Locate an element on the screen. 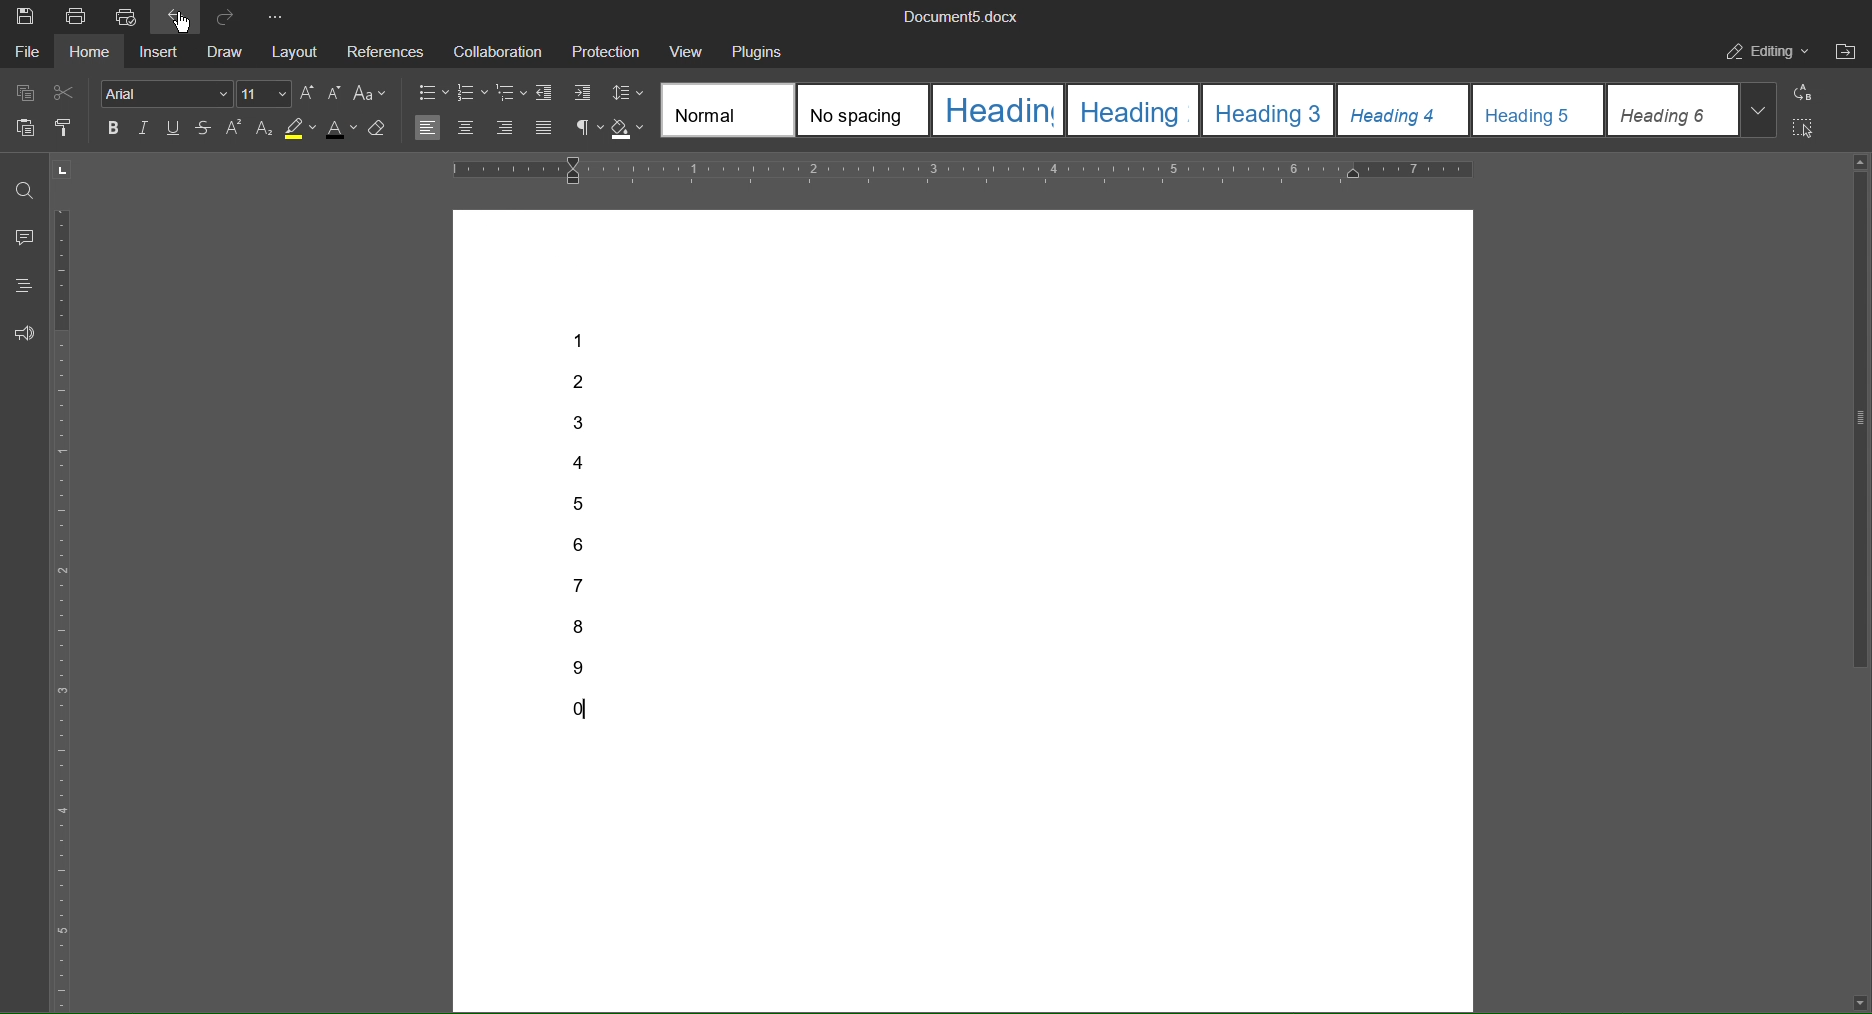 The height and width of the screenshot is (1014, 1872). Bold is located at coordinates (117, 127).